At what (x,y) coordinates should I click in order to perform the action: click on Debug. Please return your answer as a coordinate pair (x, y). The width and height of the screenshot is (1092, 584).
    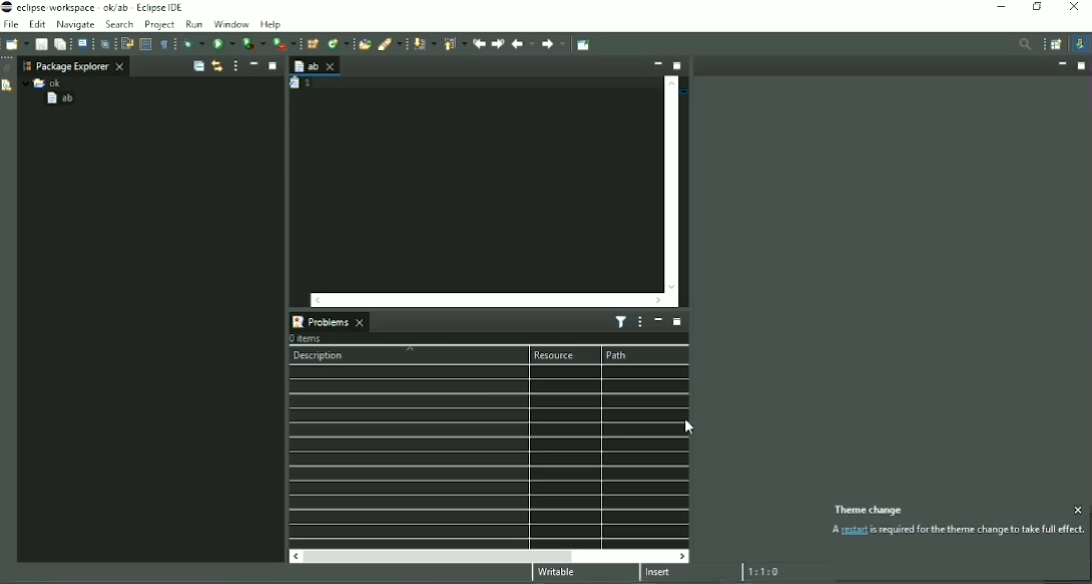
    Looking at the image, I should click on (192, 43).